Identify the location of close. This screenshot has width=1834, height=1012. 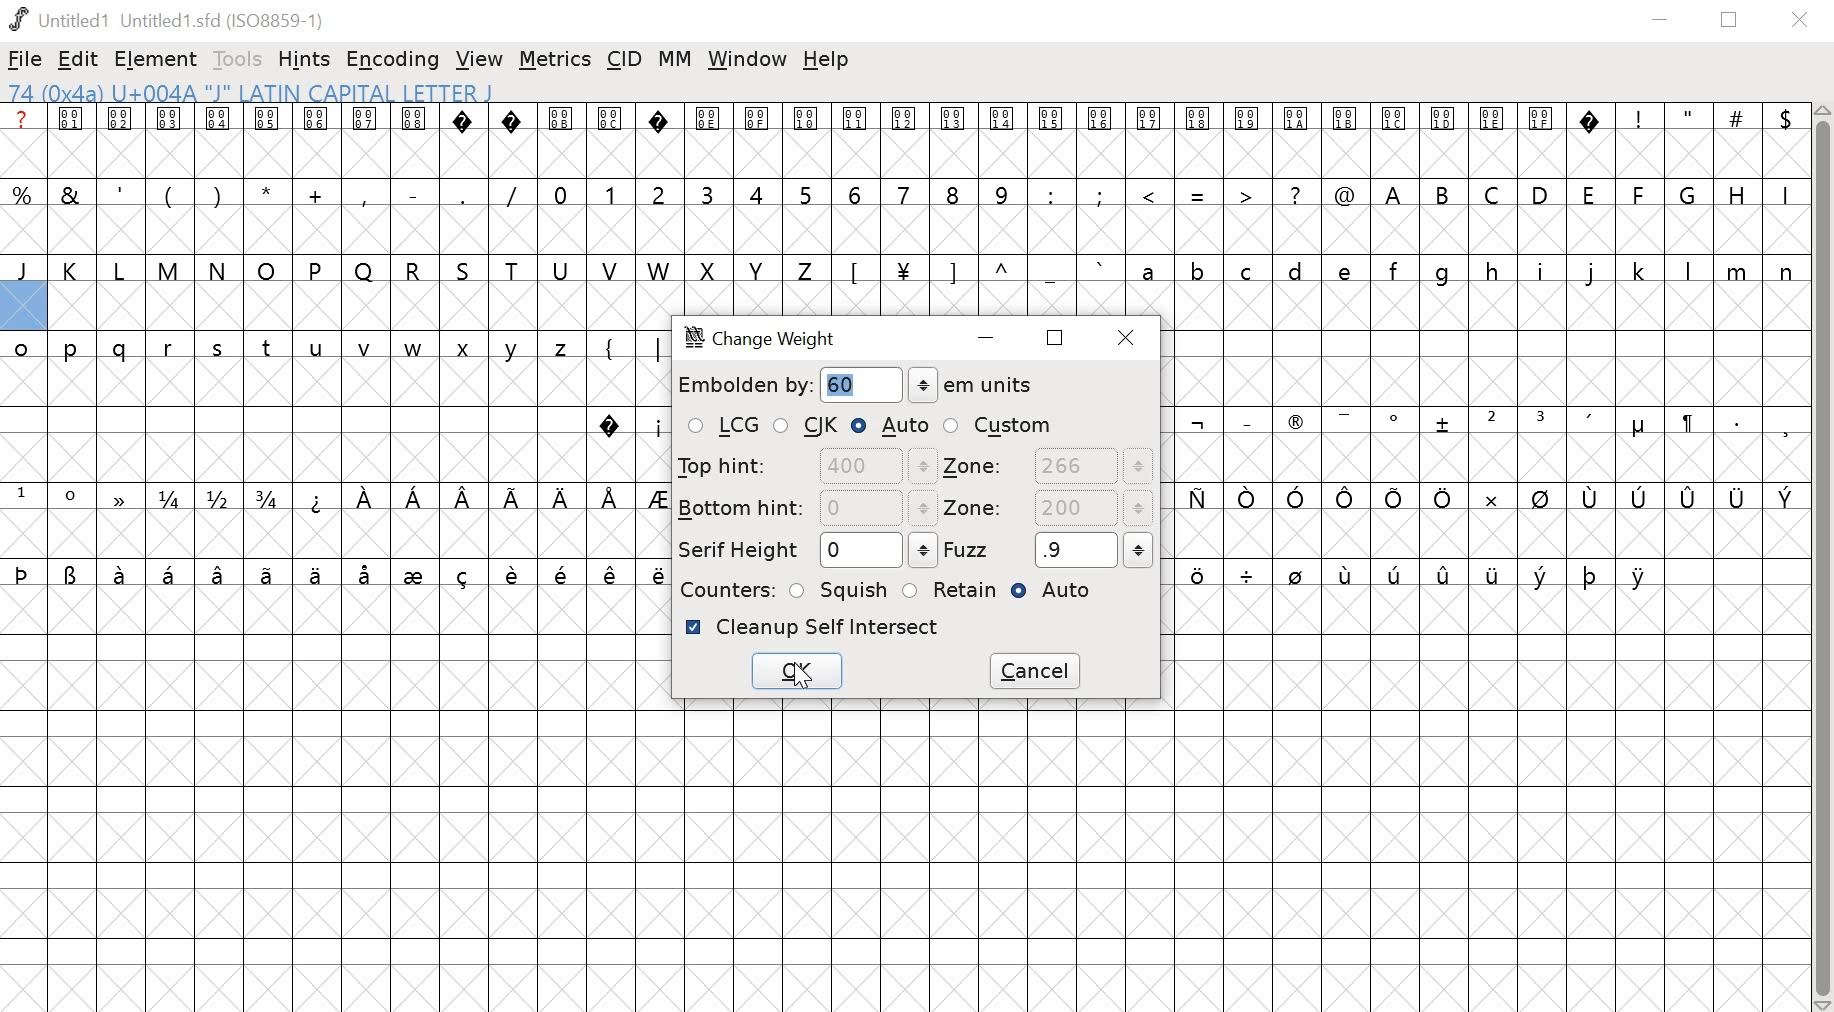
(1130, 337).